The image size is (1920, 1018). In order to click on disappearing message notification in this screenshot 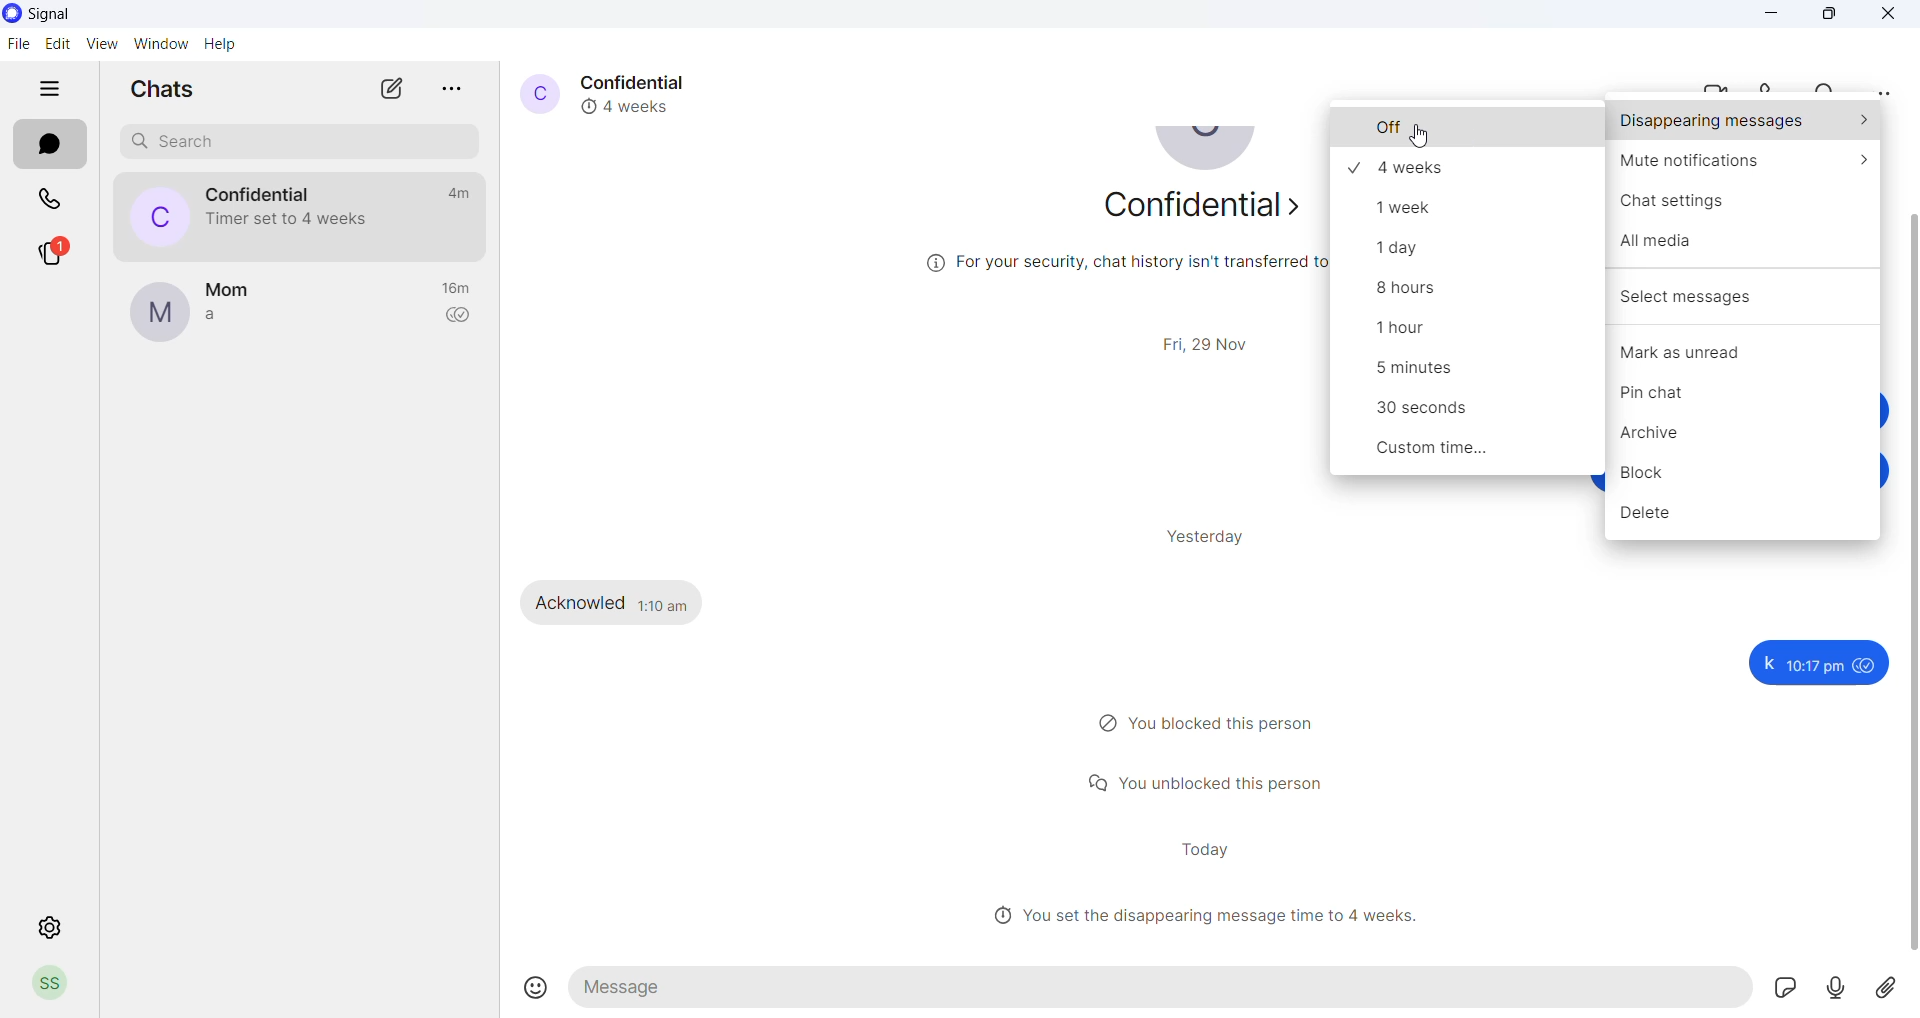, I will do `click(292, 218)`.